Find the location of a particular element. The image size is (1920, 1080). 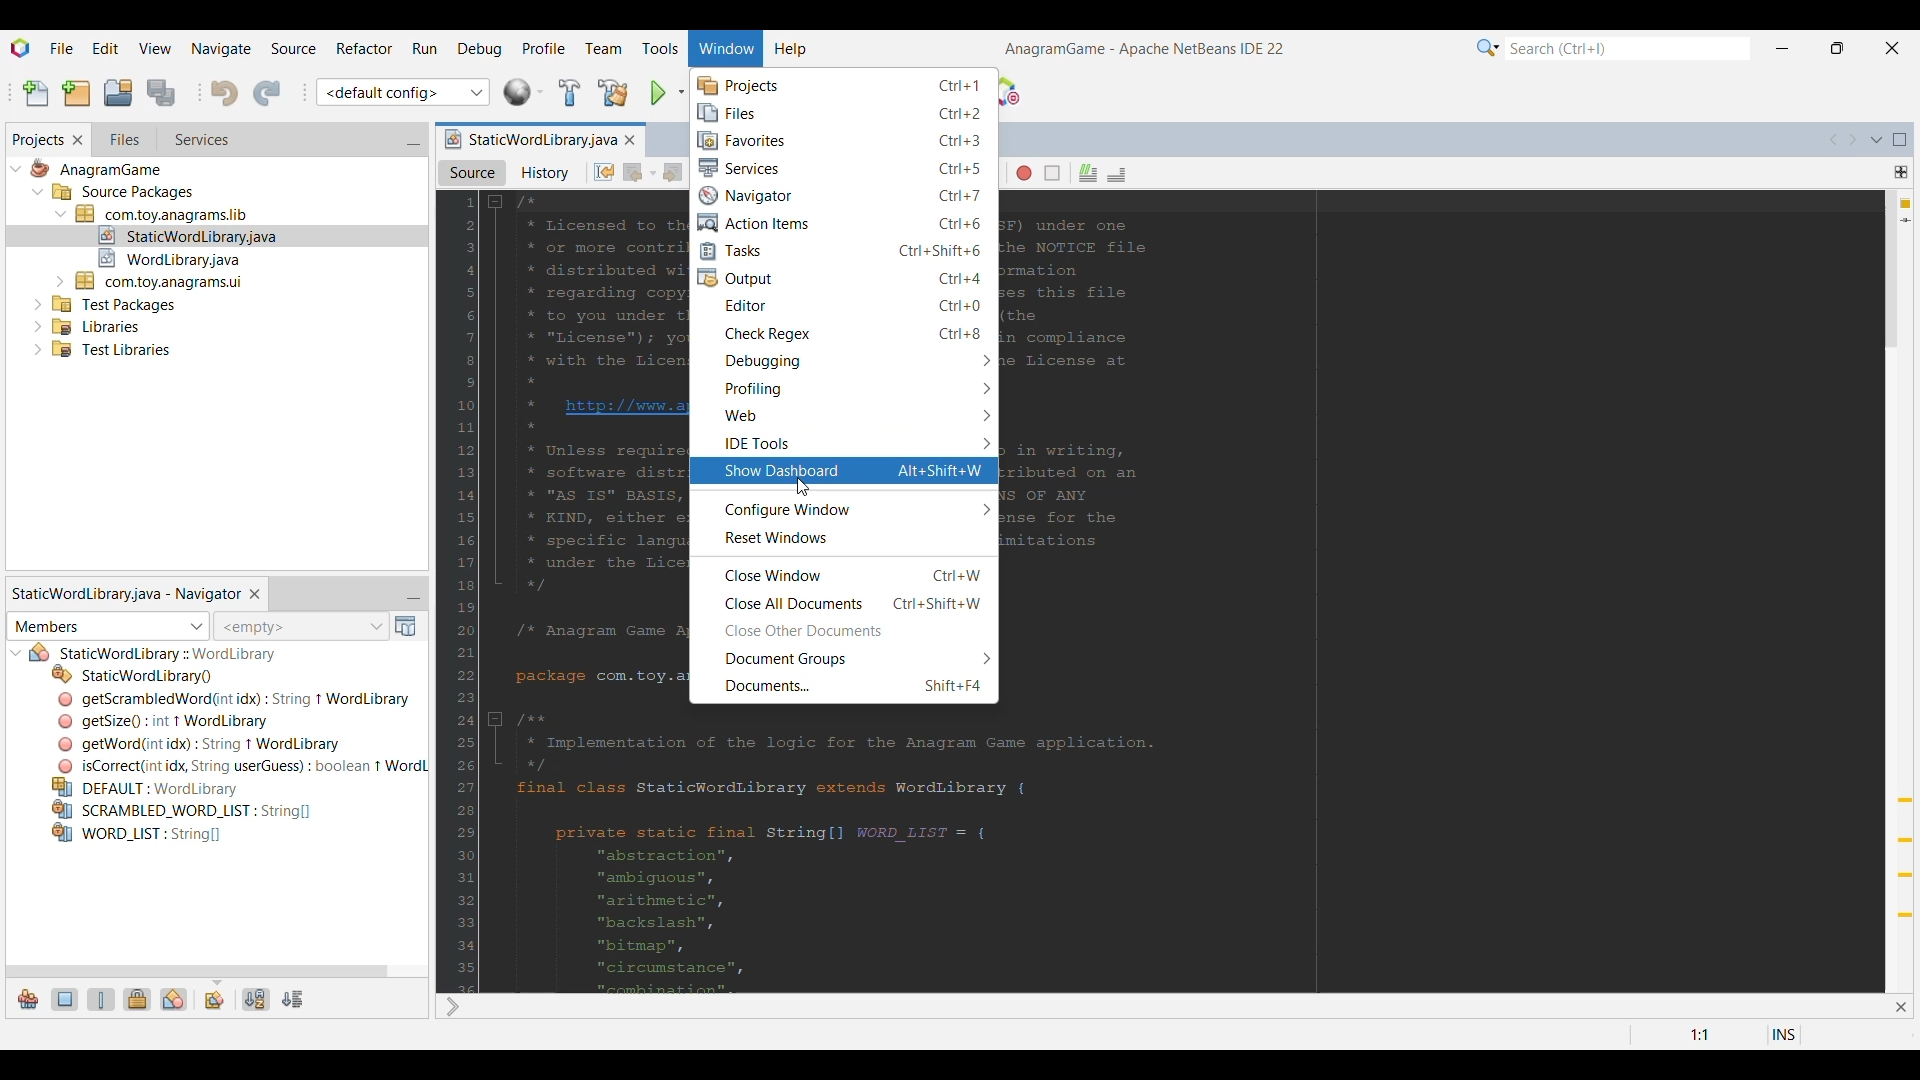

 is located at coordinates (134, 674).